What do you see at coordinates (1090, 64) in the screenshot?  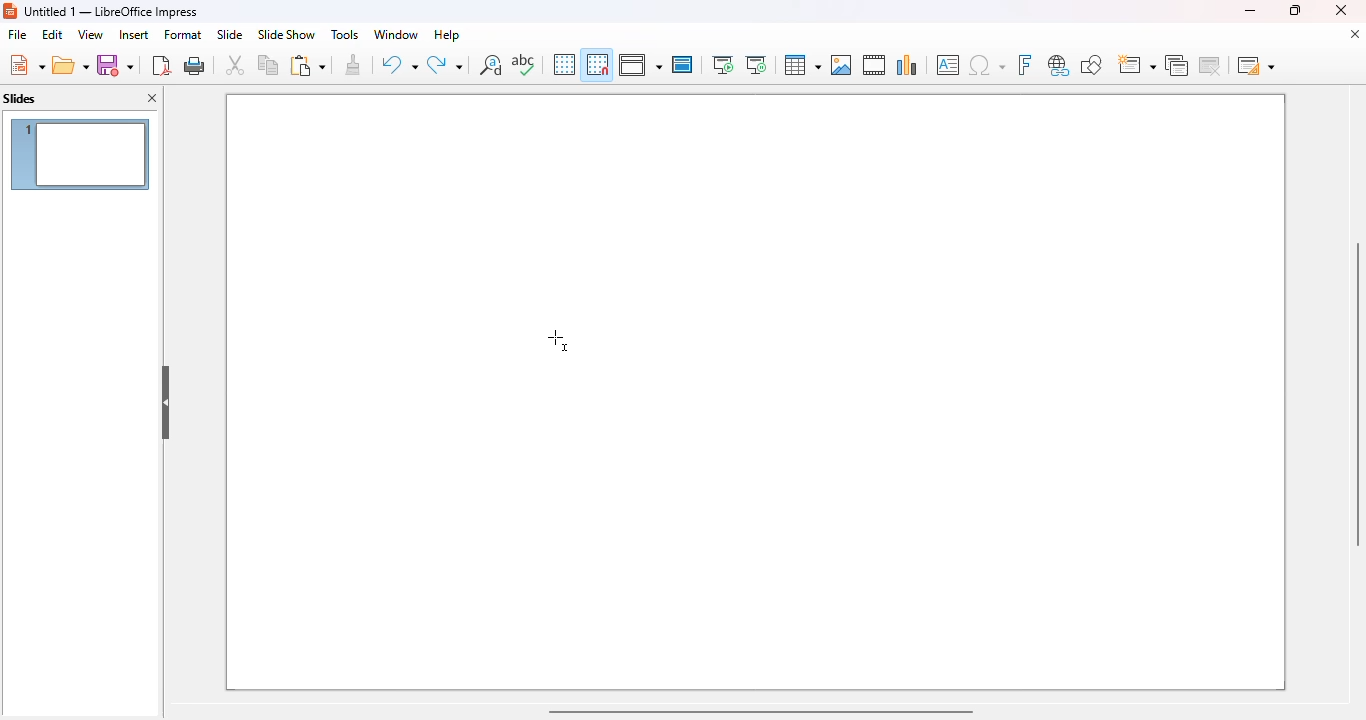 I see `show draw functions` at bounding box center [1090, 64].